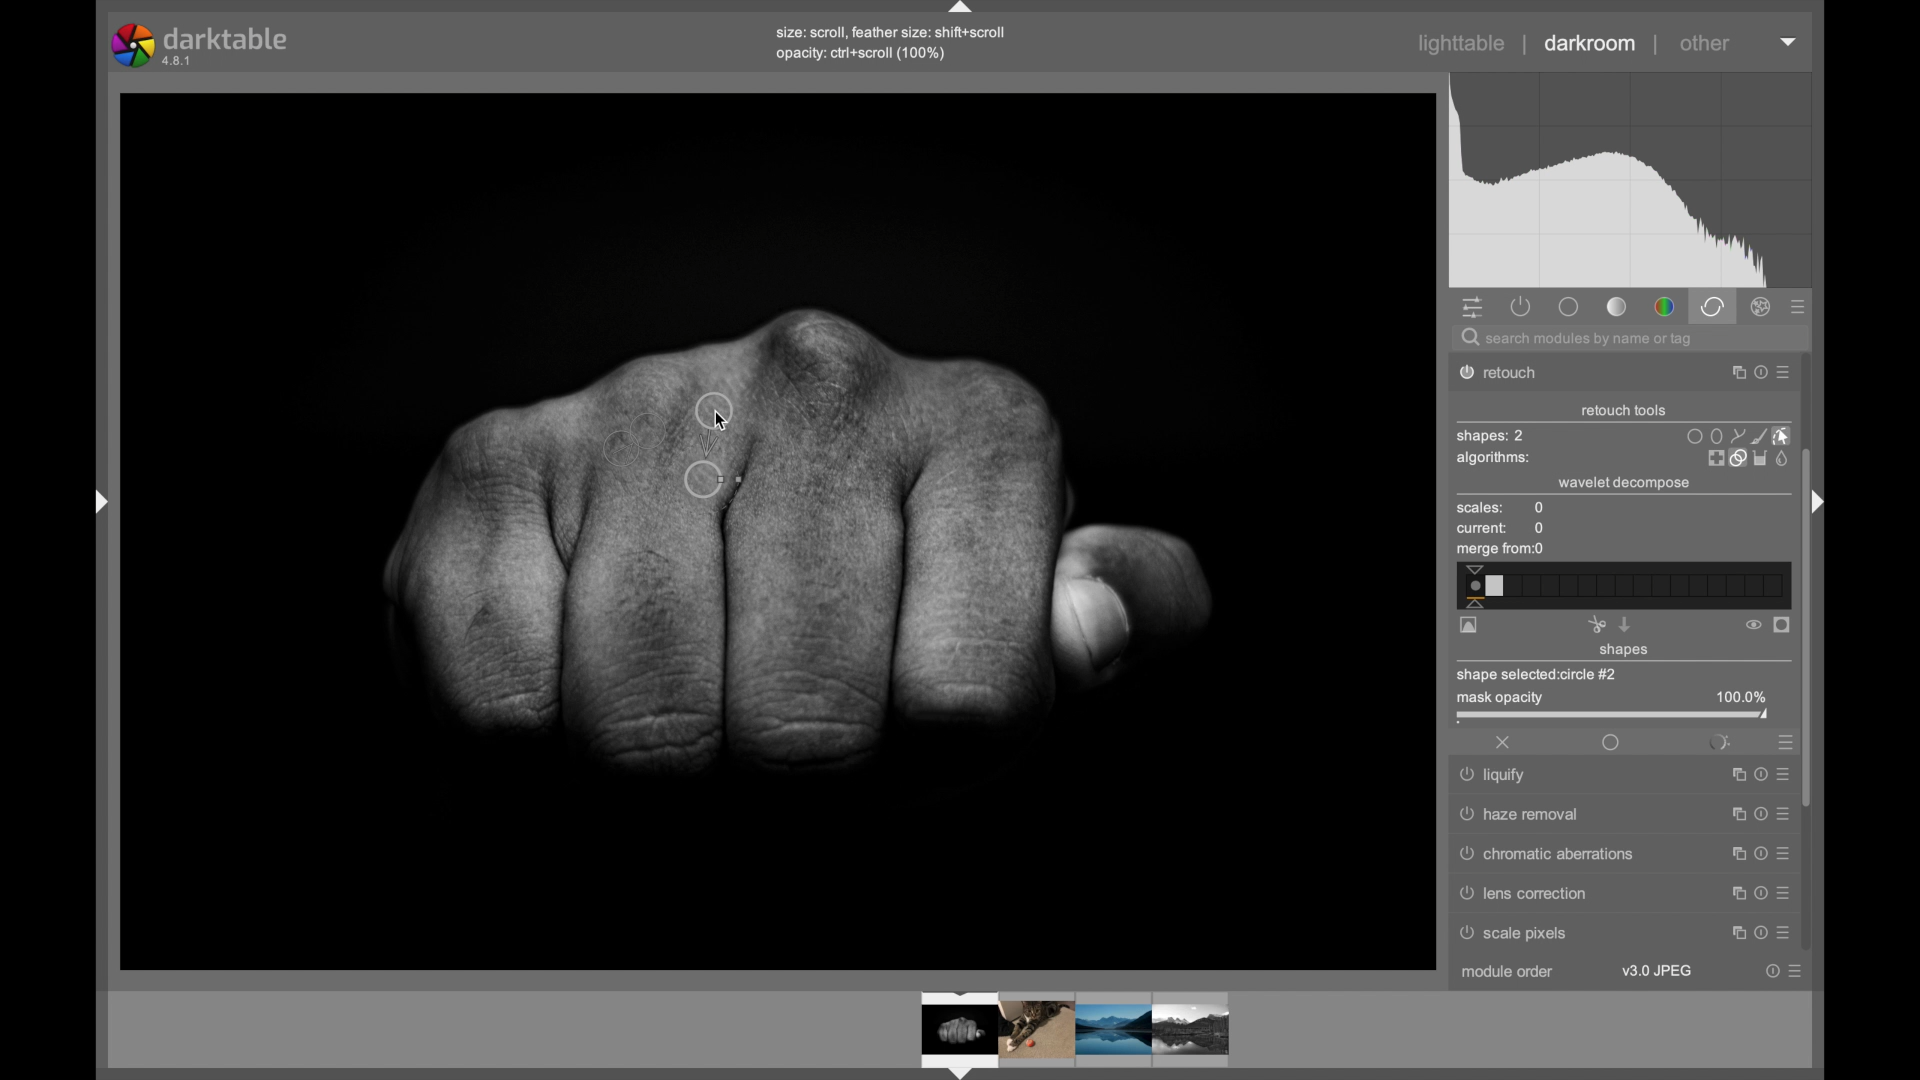 This screenshot has height=1080, width=1920. I want to click on photo, so click(780, 527).